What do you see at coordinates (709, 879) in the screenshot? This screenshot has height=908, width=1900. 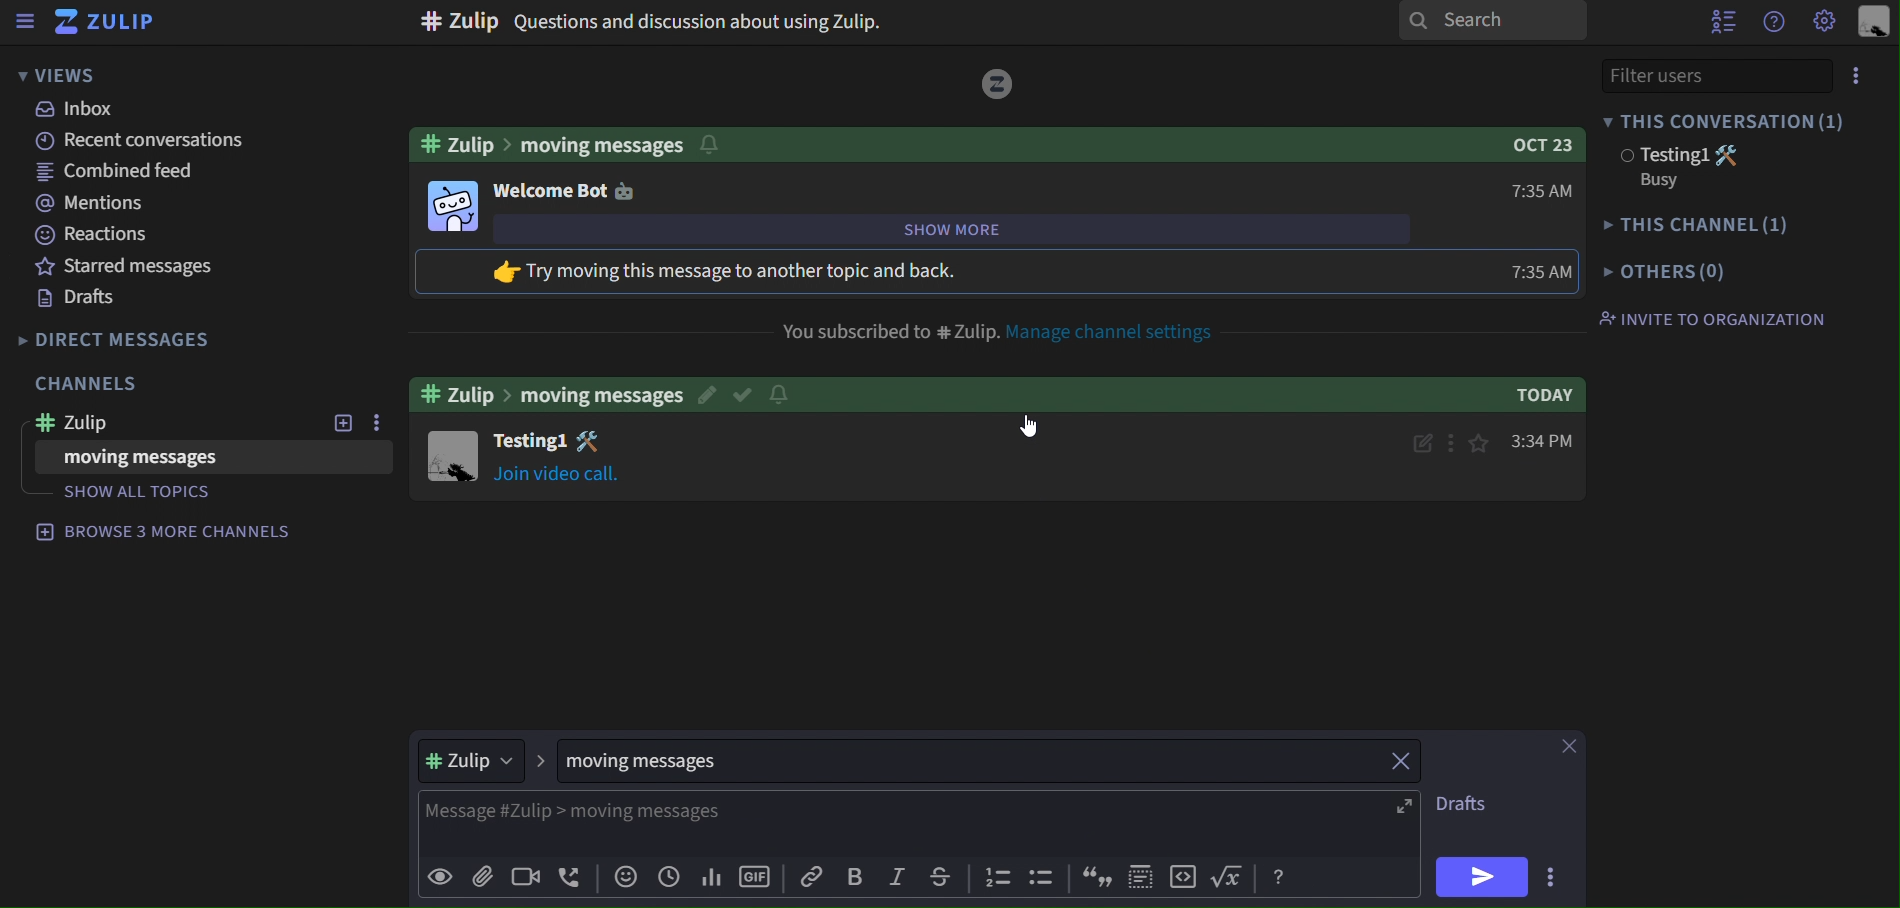 I see `add poll` at bounding box center [709, 879].